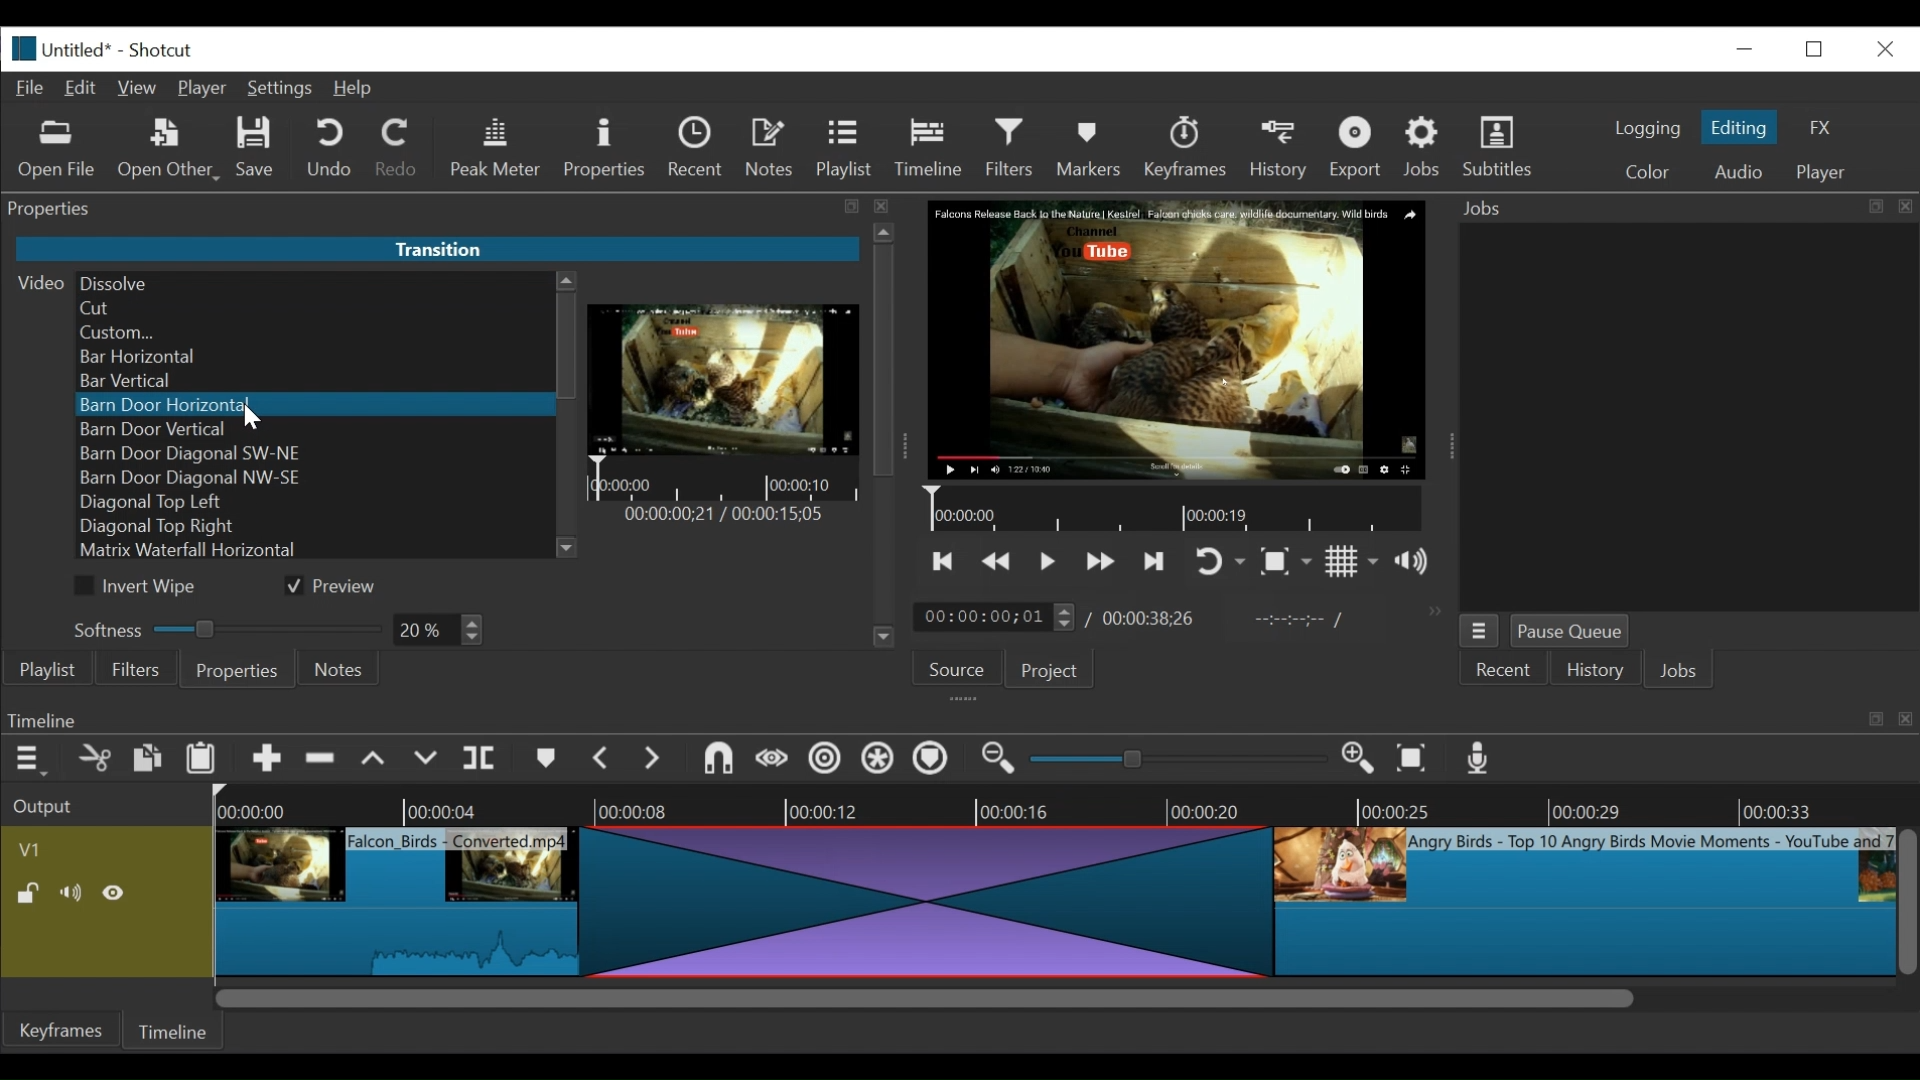  What do you see at coordinates (957, 719) in the screenshot?
I see `Timeline Panel` at bounding box center [957, 719].